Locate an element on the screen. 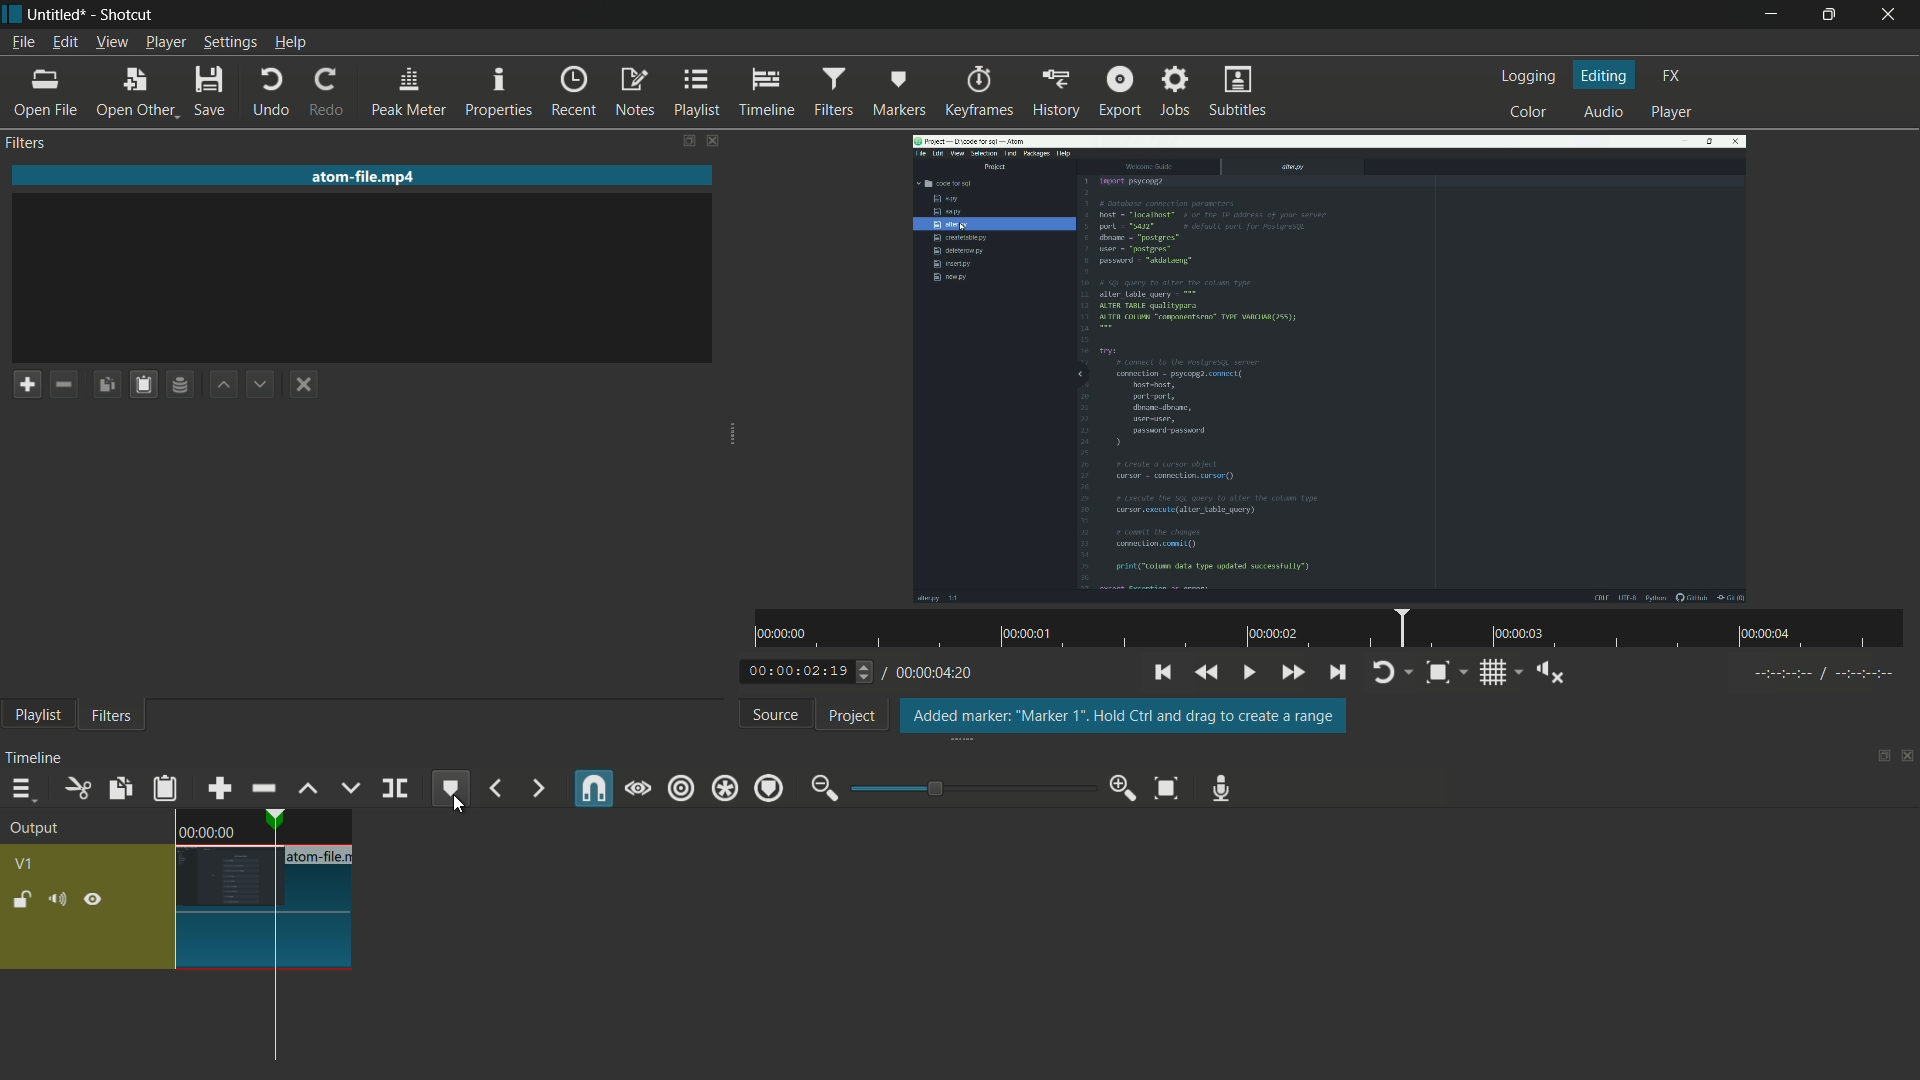 The image size is (1920, 1080). toggle grid is located at coordinates (1493, 673).